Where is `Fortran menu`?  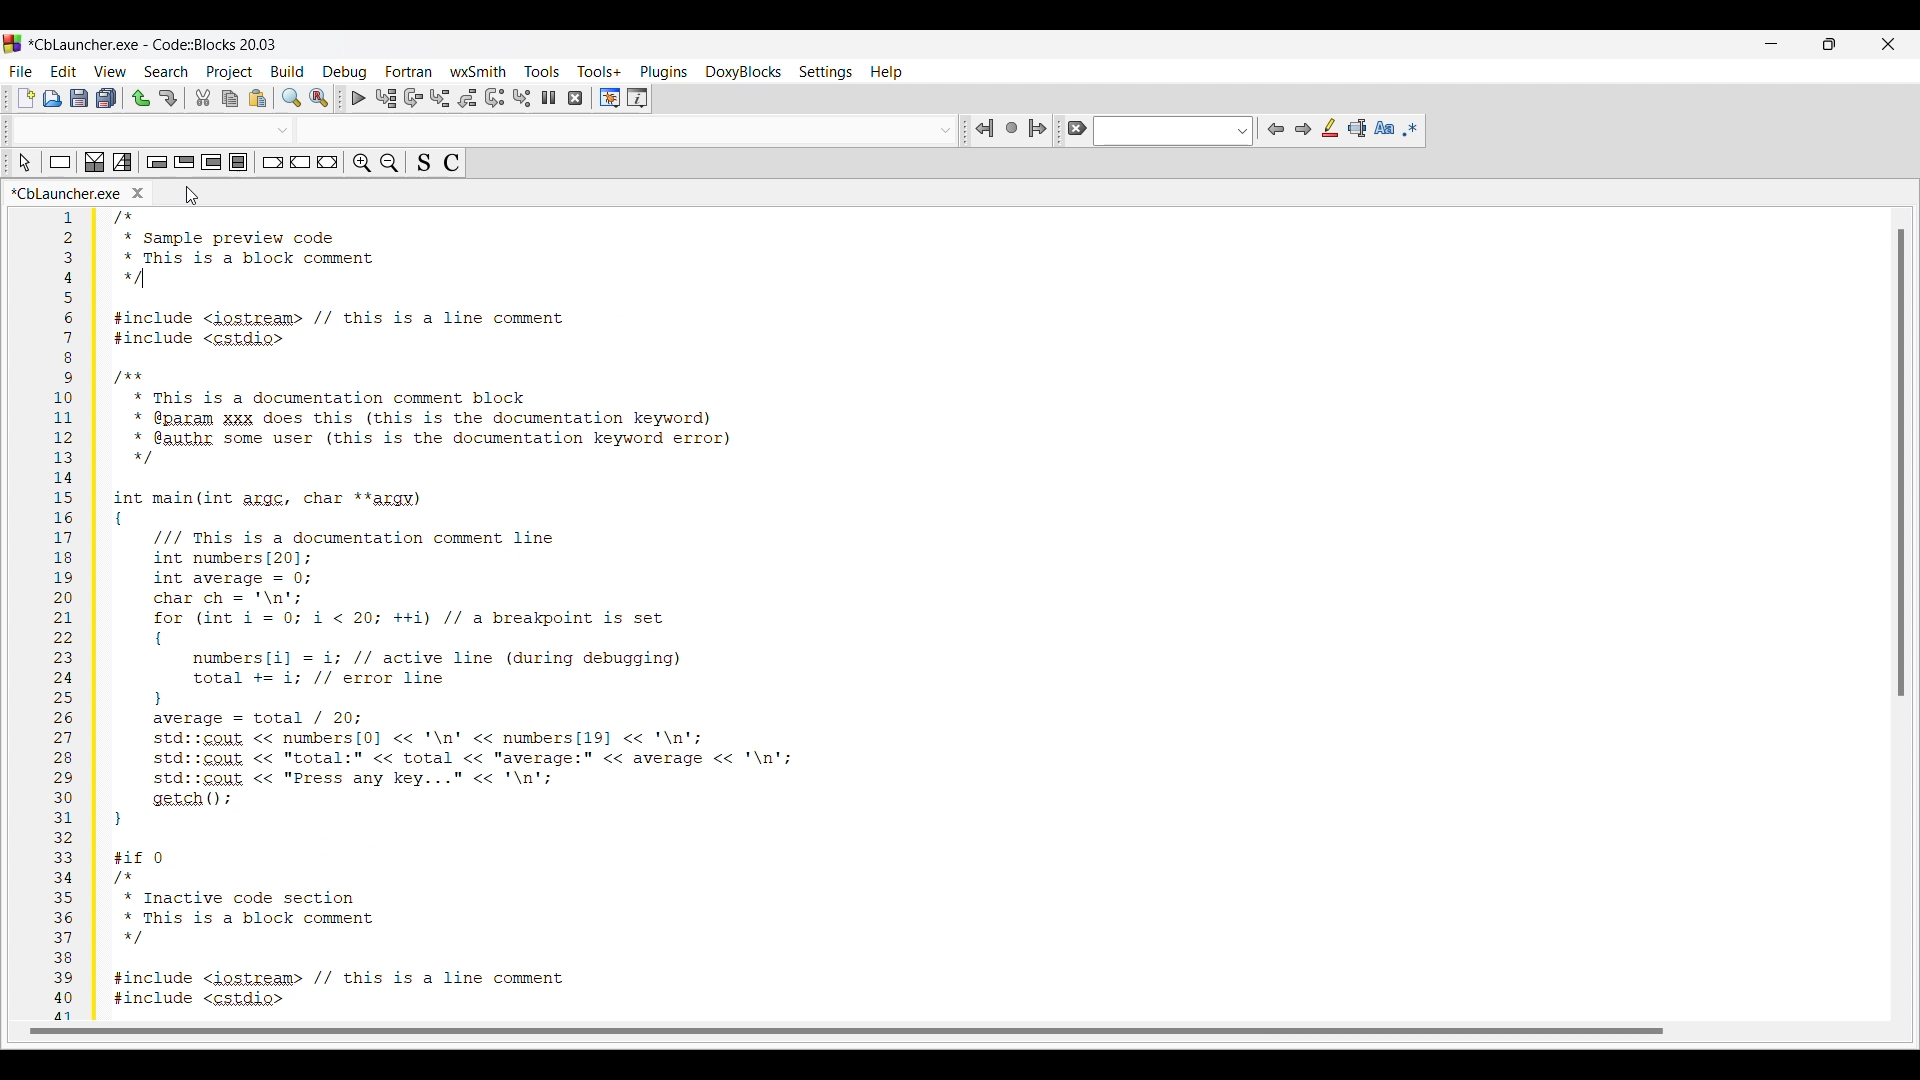 Fortran menu is located at coordinates (408, 71).